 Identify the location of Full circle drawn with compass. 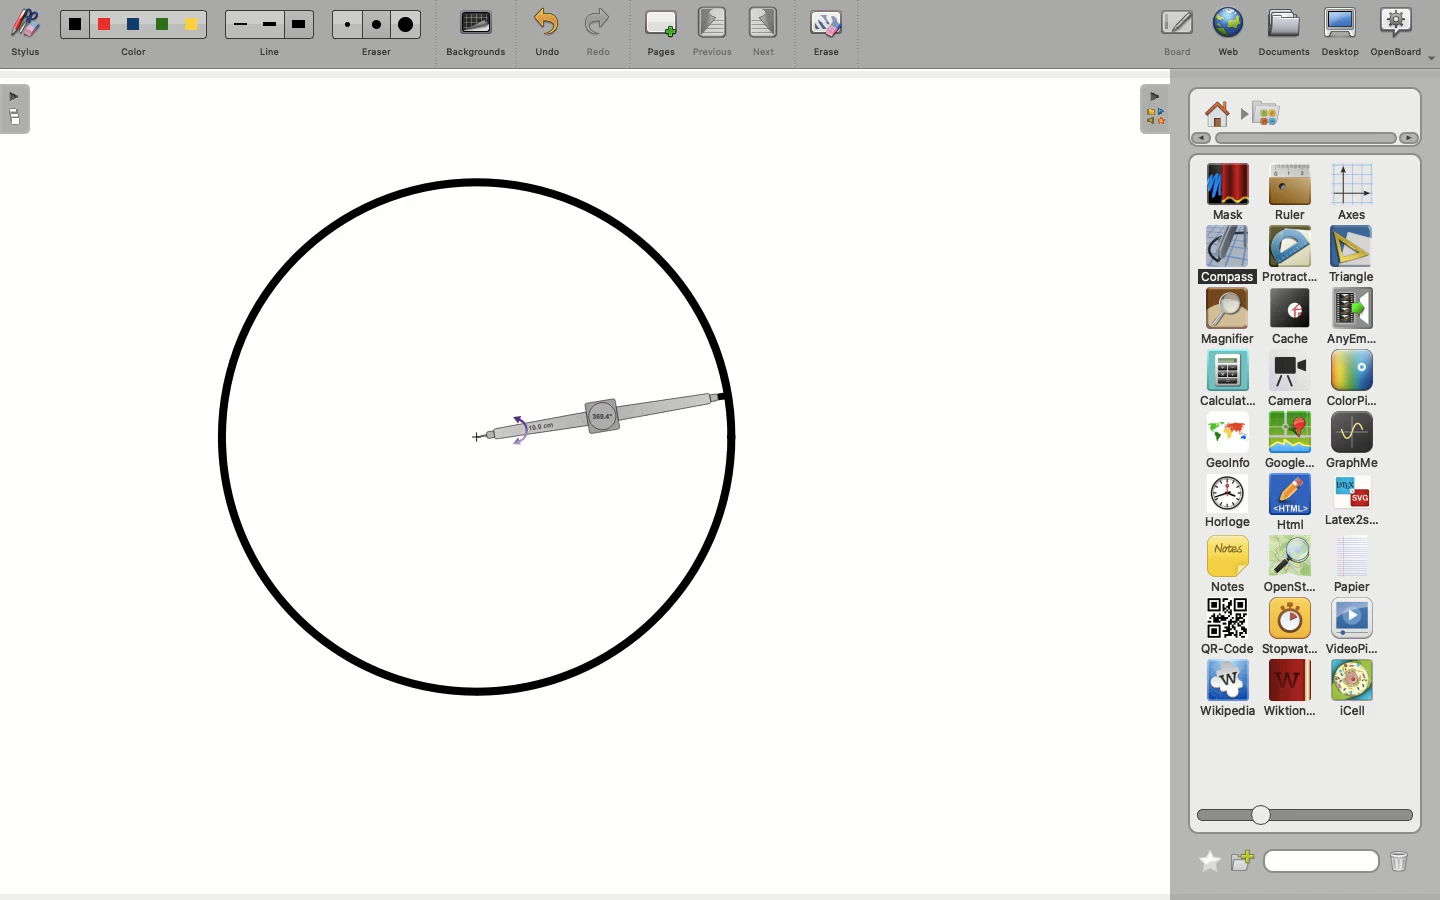
(480, 440).